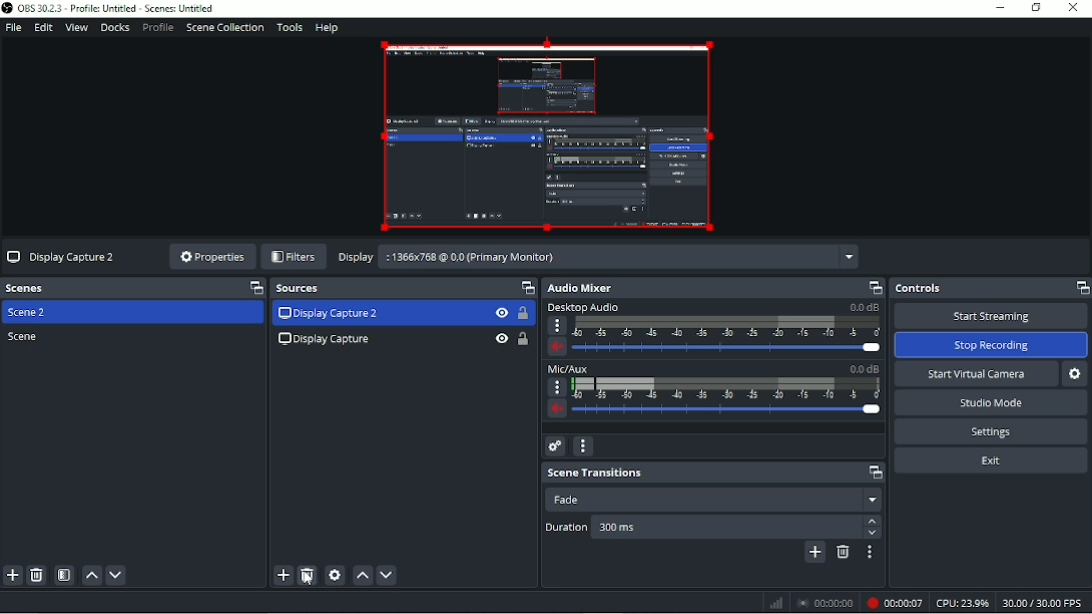 The image size is (1092, 614). Describe the element at coordinates (595, 259) in the screenshot. I see `Display` at that location.